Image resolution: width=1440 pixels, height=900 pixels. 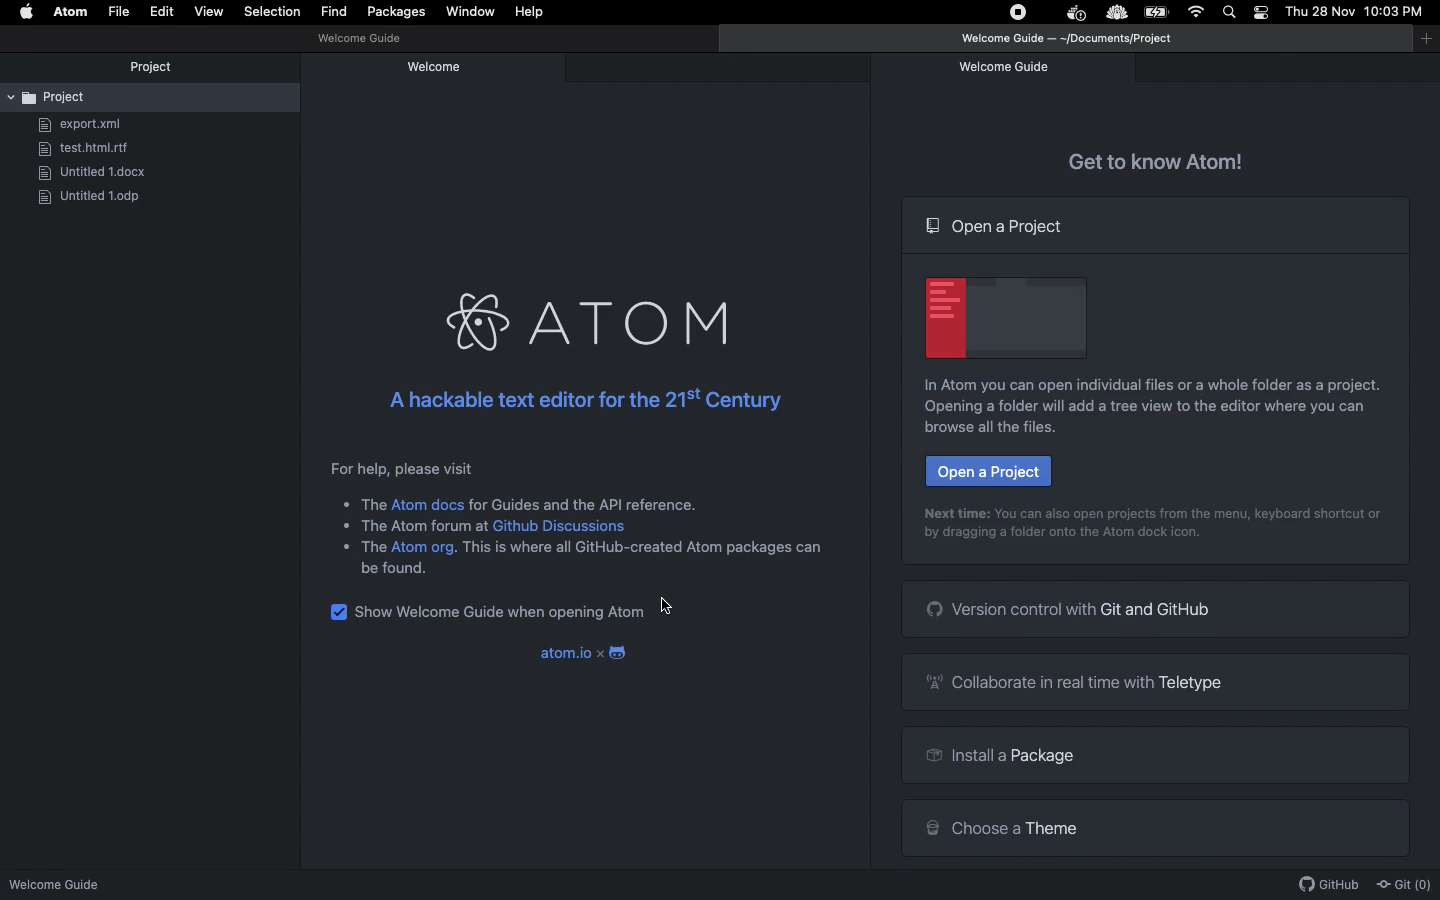 What do you see at coordinates (340, 524) in the screenshot?
I see `Bullet points` at bounding box center [340, 524].